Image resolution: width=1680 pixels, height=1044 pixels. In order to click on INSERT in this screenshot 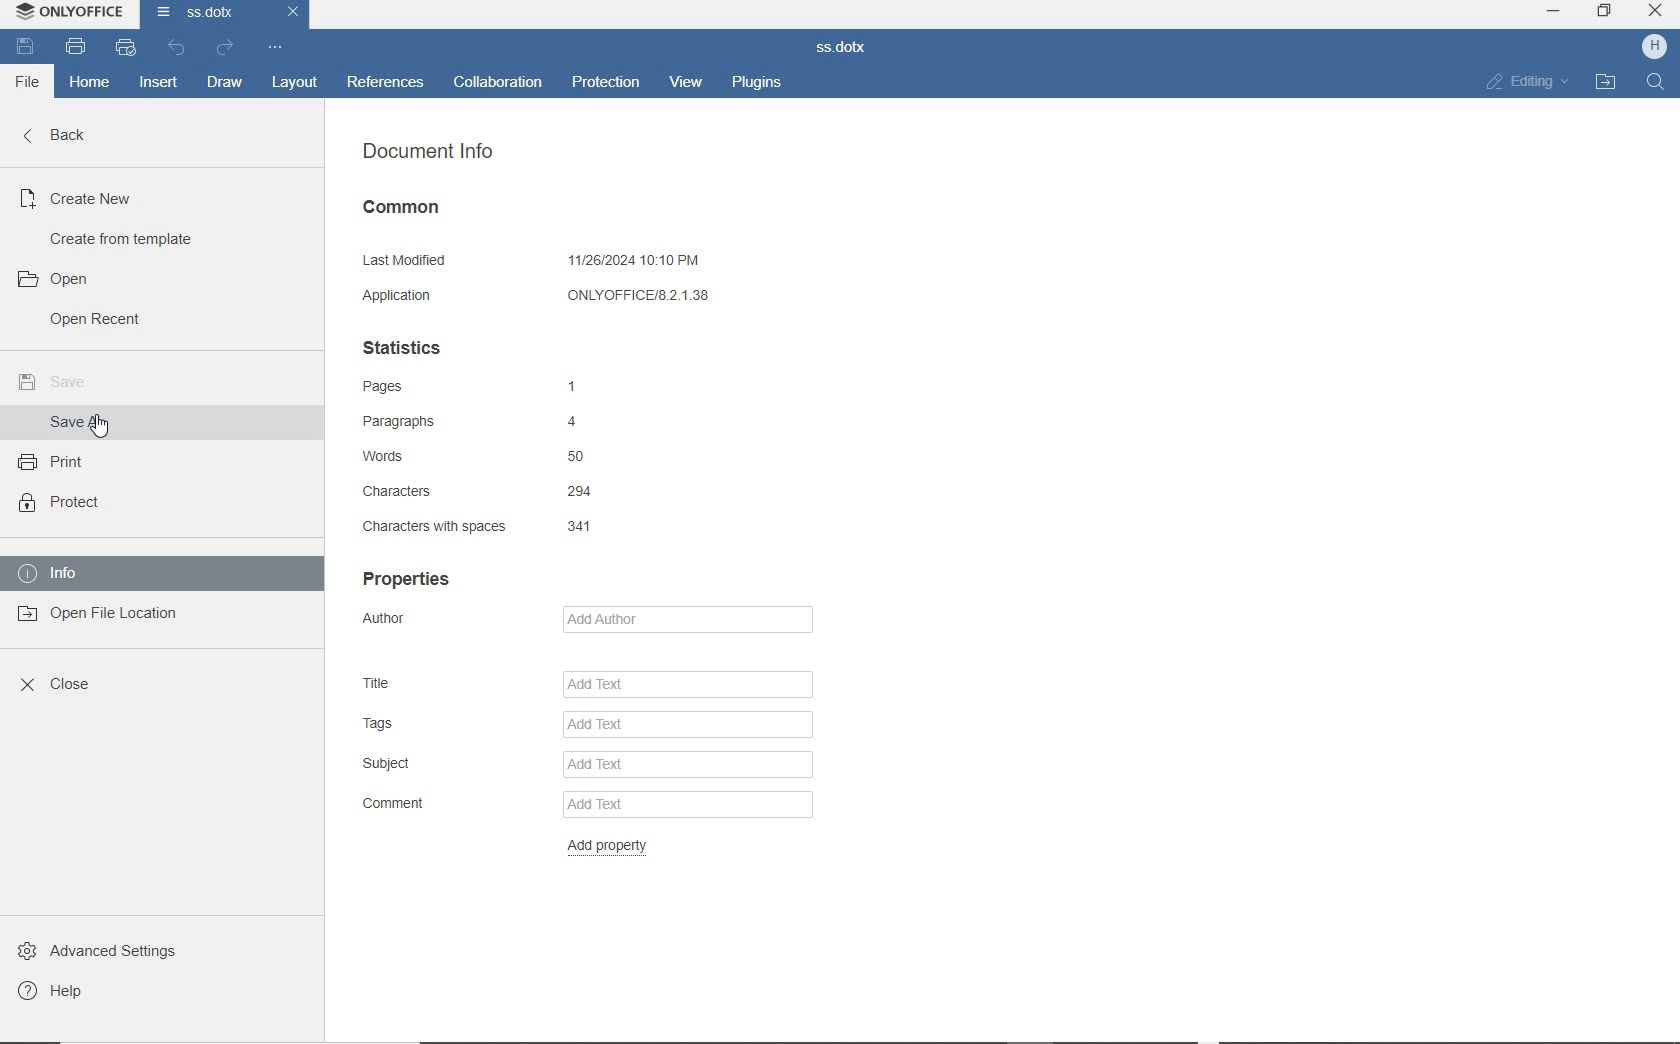, I will do `click(158, 84)`.